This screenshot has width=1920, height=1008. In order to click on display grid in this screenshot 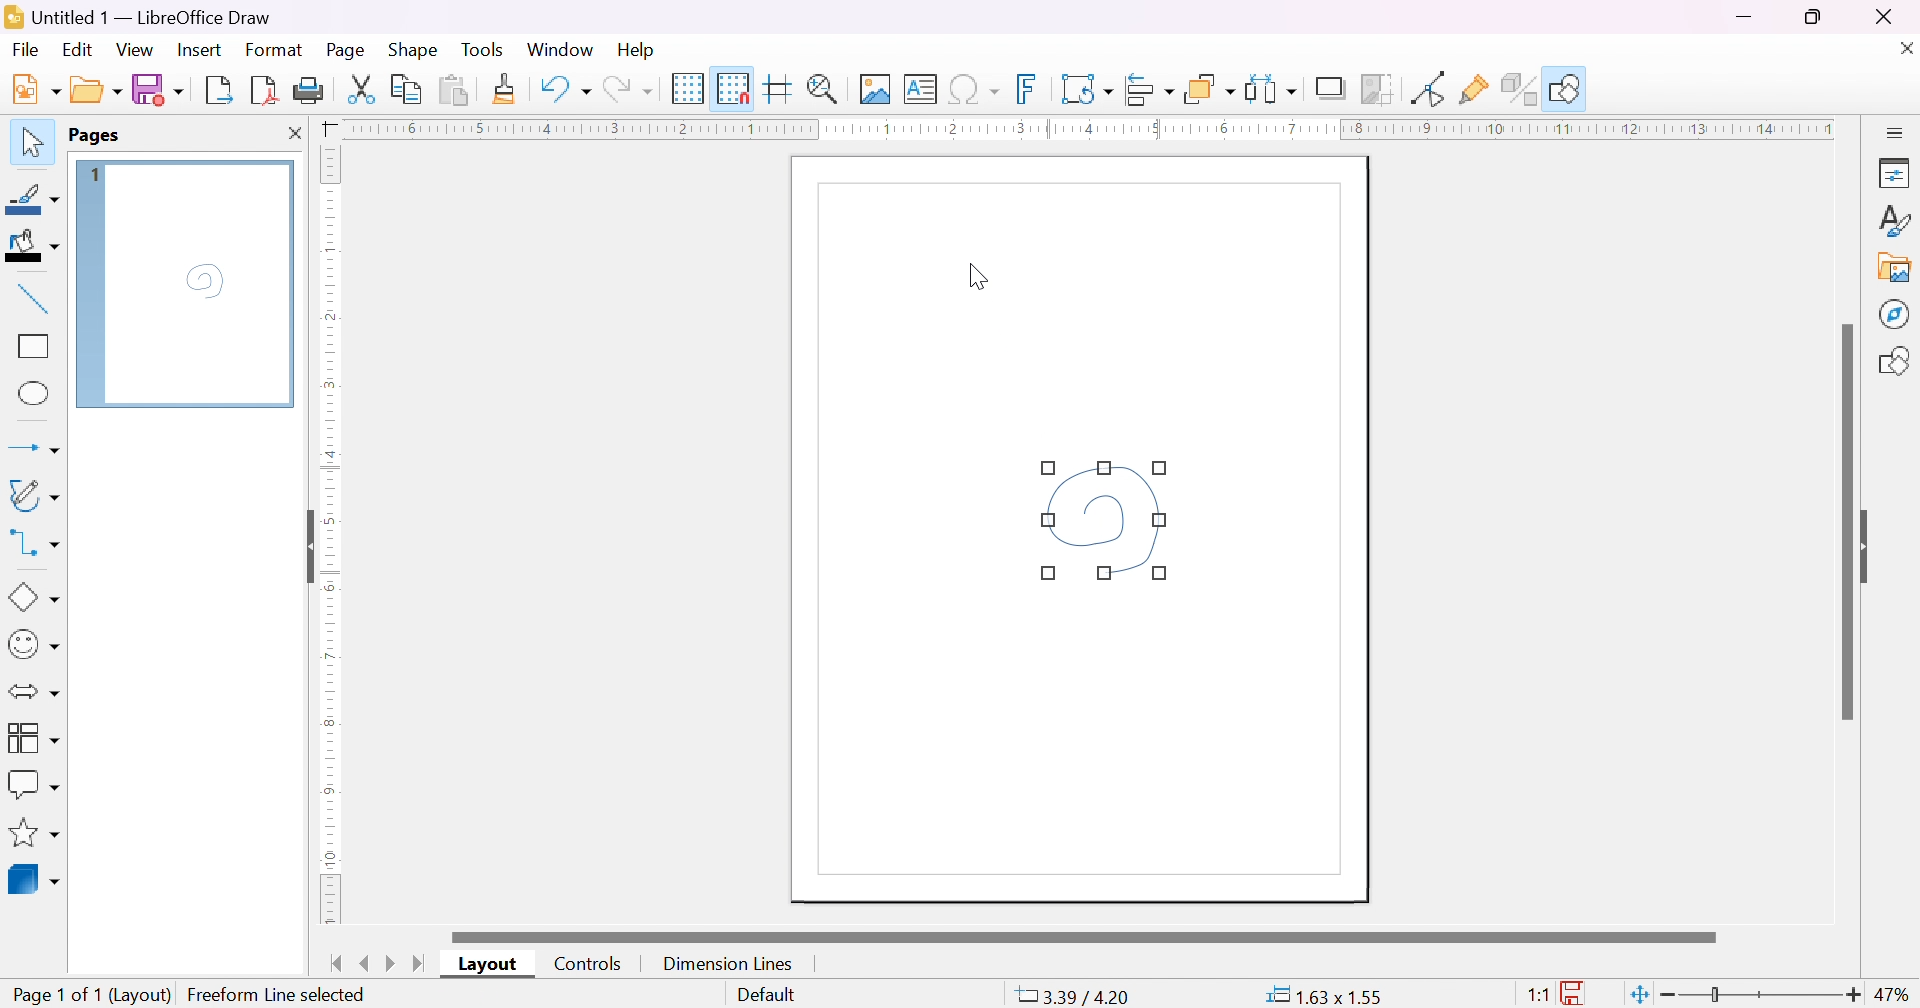, I will do `click(688, 89)`.